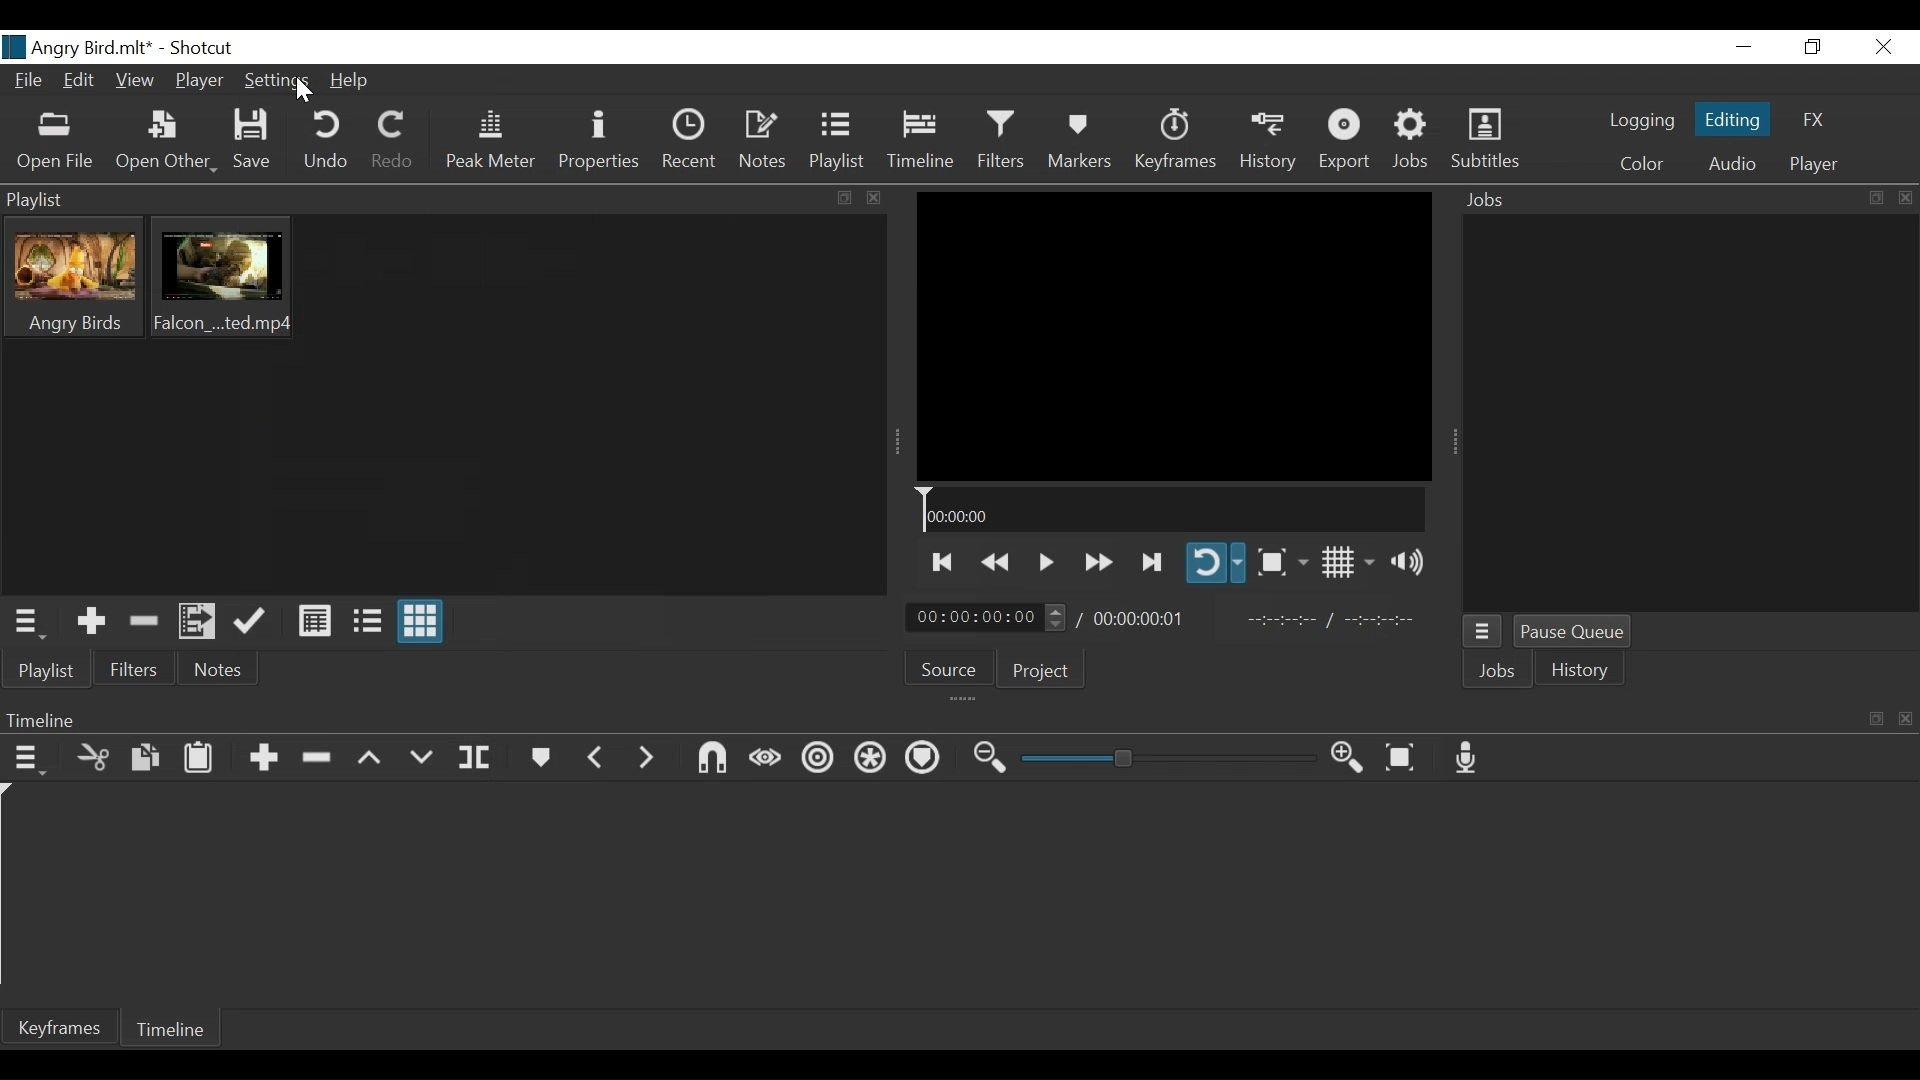  Describe the element at coordinates (393, 144) in the screenshot. I see `Redo` at that location.